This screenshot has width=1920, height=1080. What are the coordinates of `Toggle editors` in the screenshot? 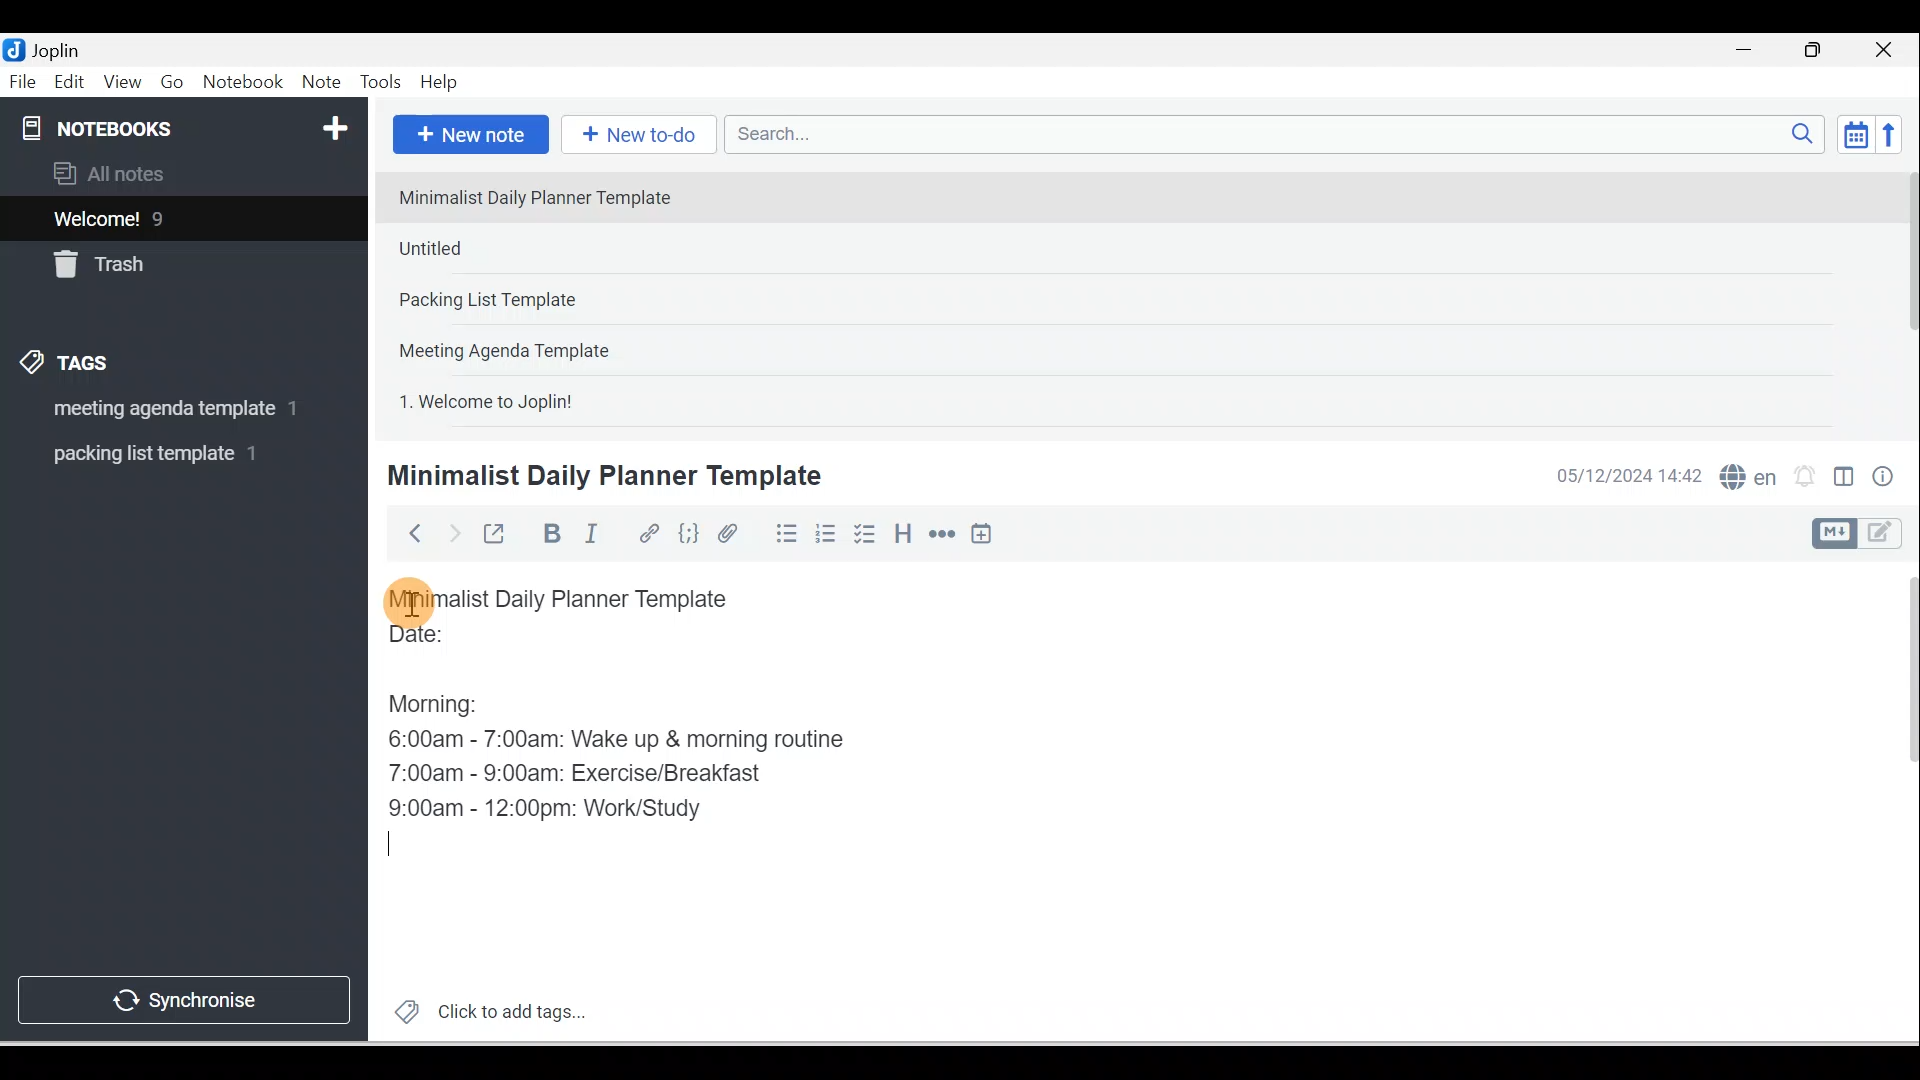 It's located at (1844, 480).